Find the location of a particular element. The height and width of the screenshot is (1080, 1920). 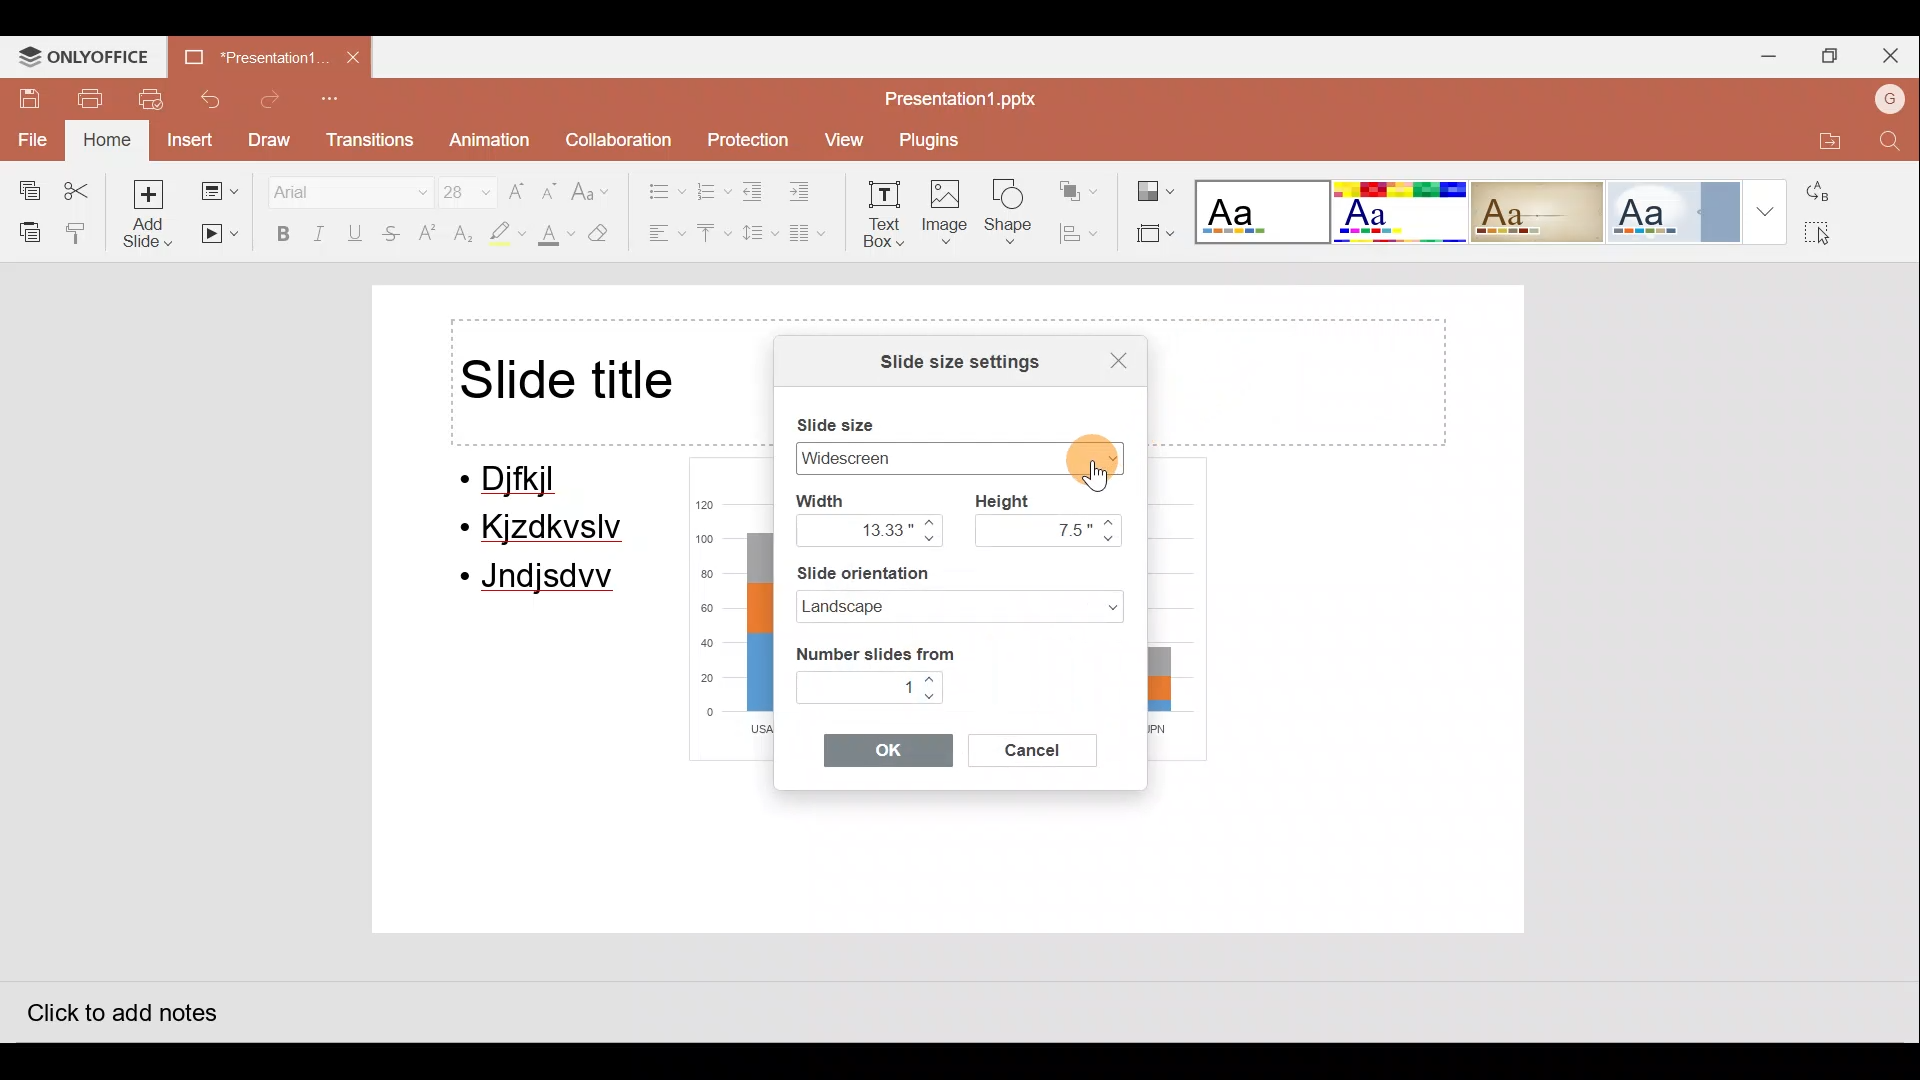

Open file location is located at coordinates (1819, 143).